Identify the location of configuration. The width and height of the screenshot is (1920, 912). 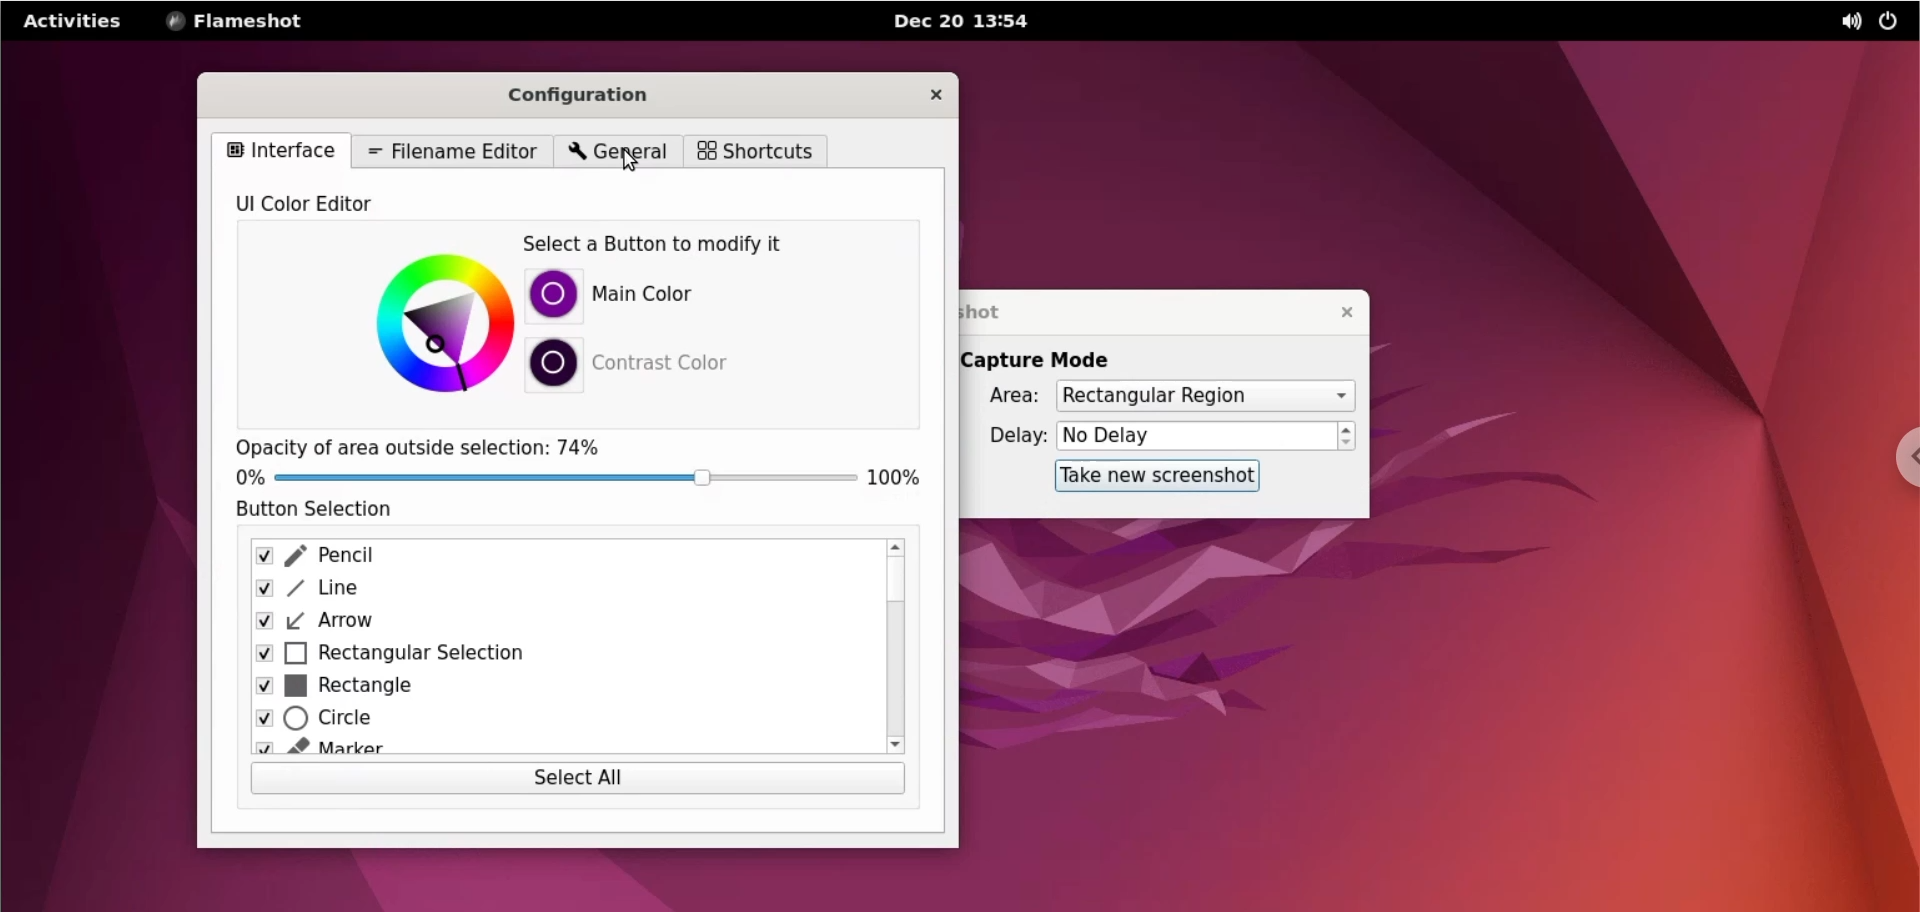
(599, 91).